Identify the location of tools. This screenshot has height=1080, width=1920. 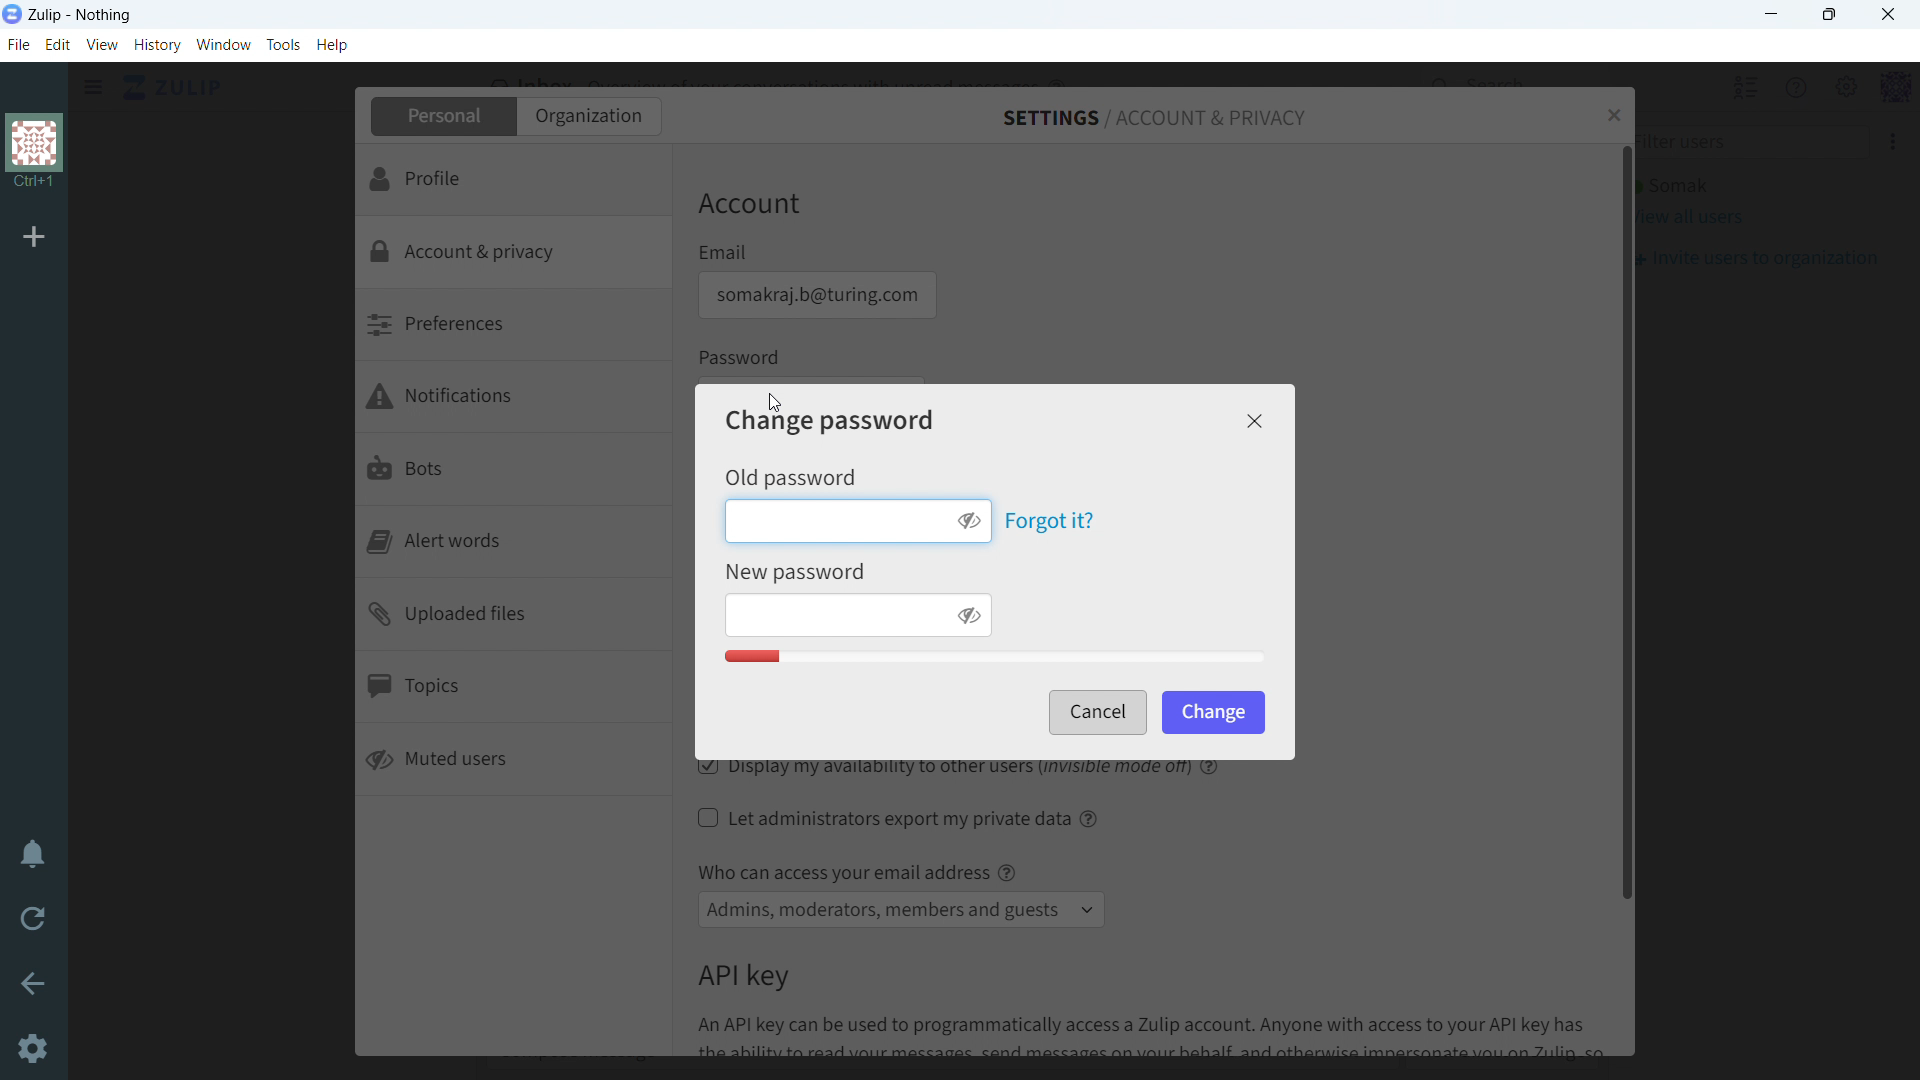
(284, 44).